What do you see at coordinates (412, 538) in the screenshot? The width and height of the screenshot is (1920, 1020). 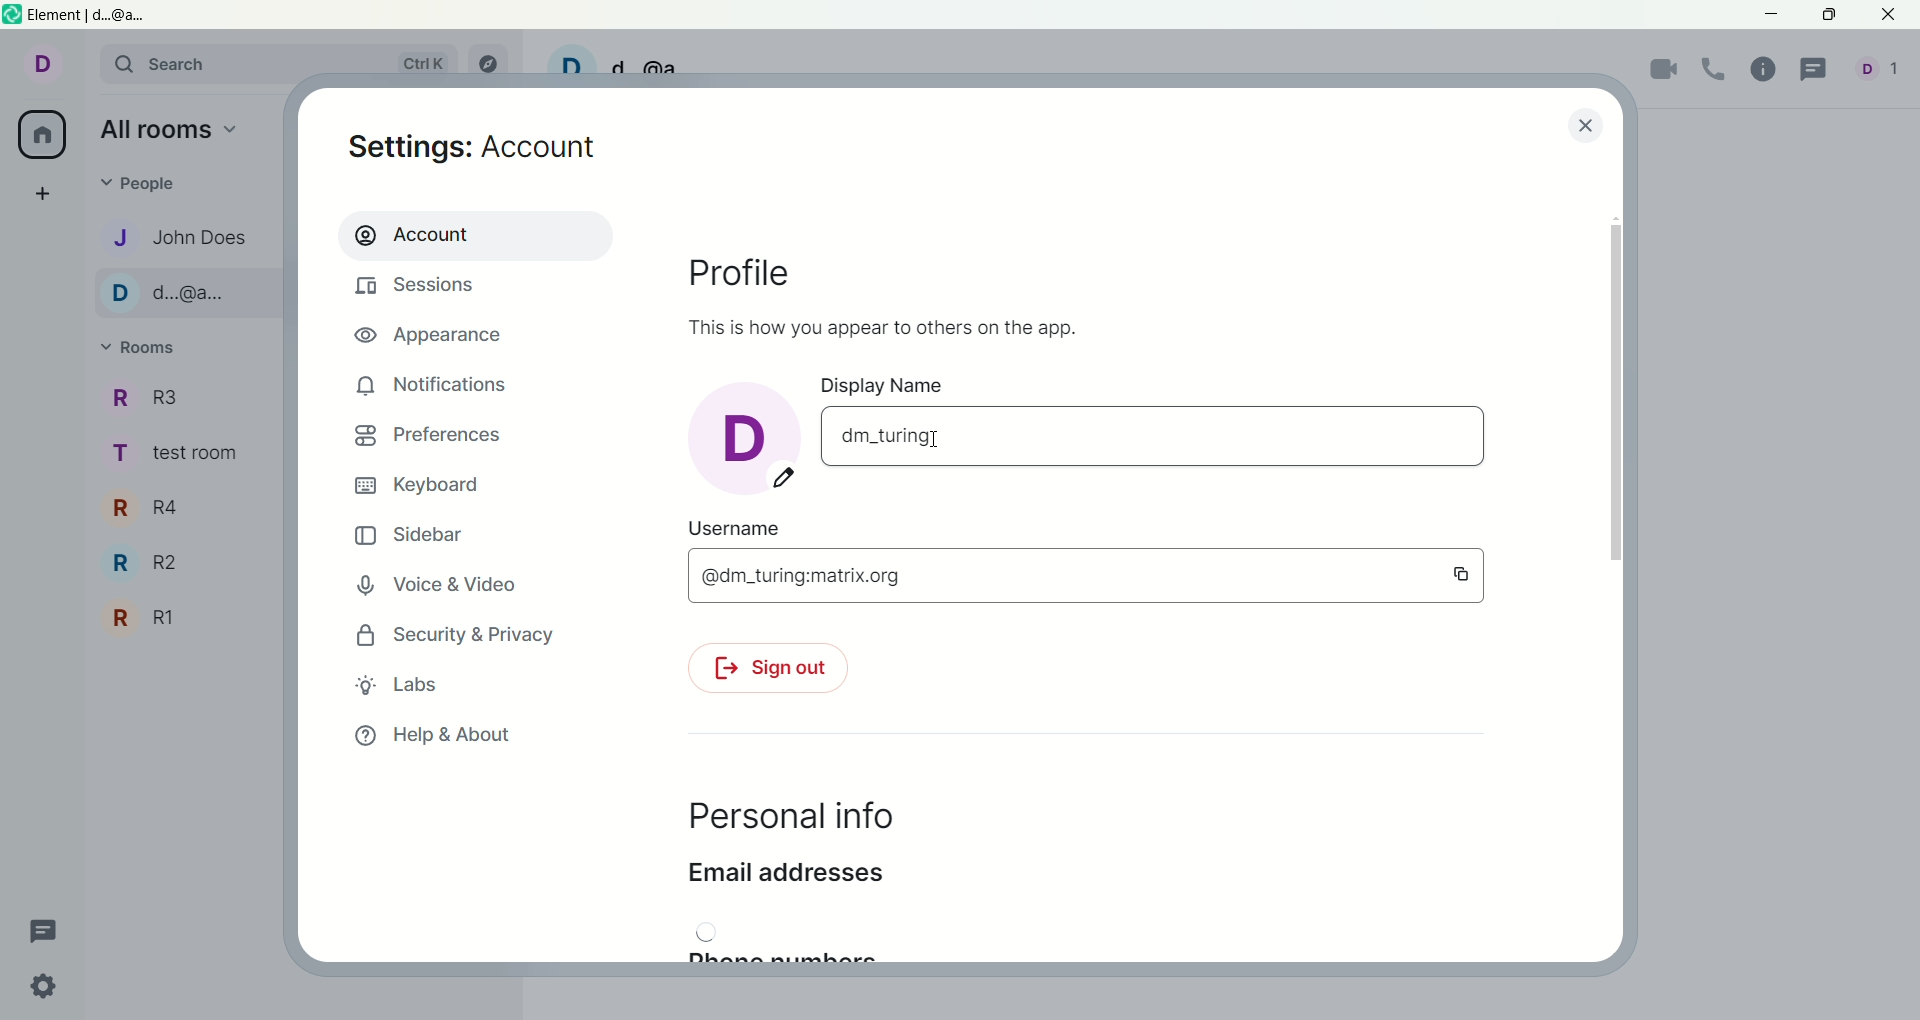 I see `sidebar` at bounding box center [412, 538].